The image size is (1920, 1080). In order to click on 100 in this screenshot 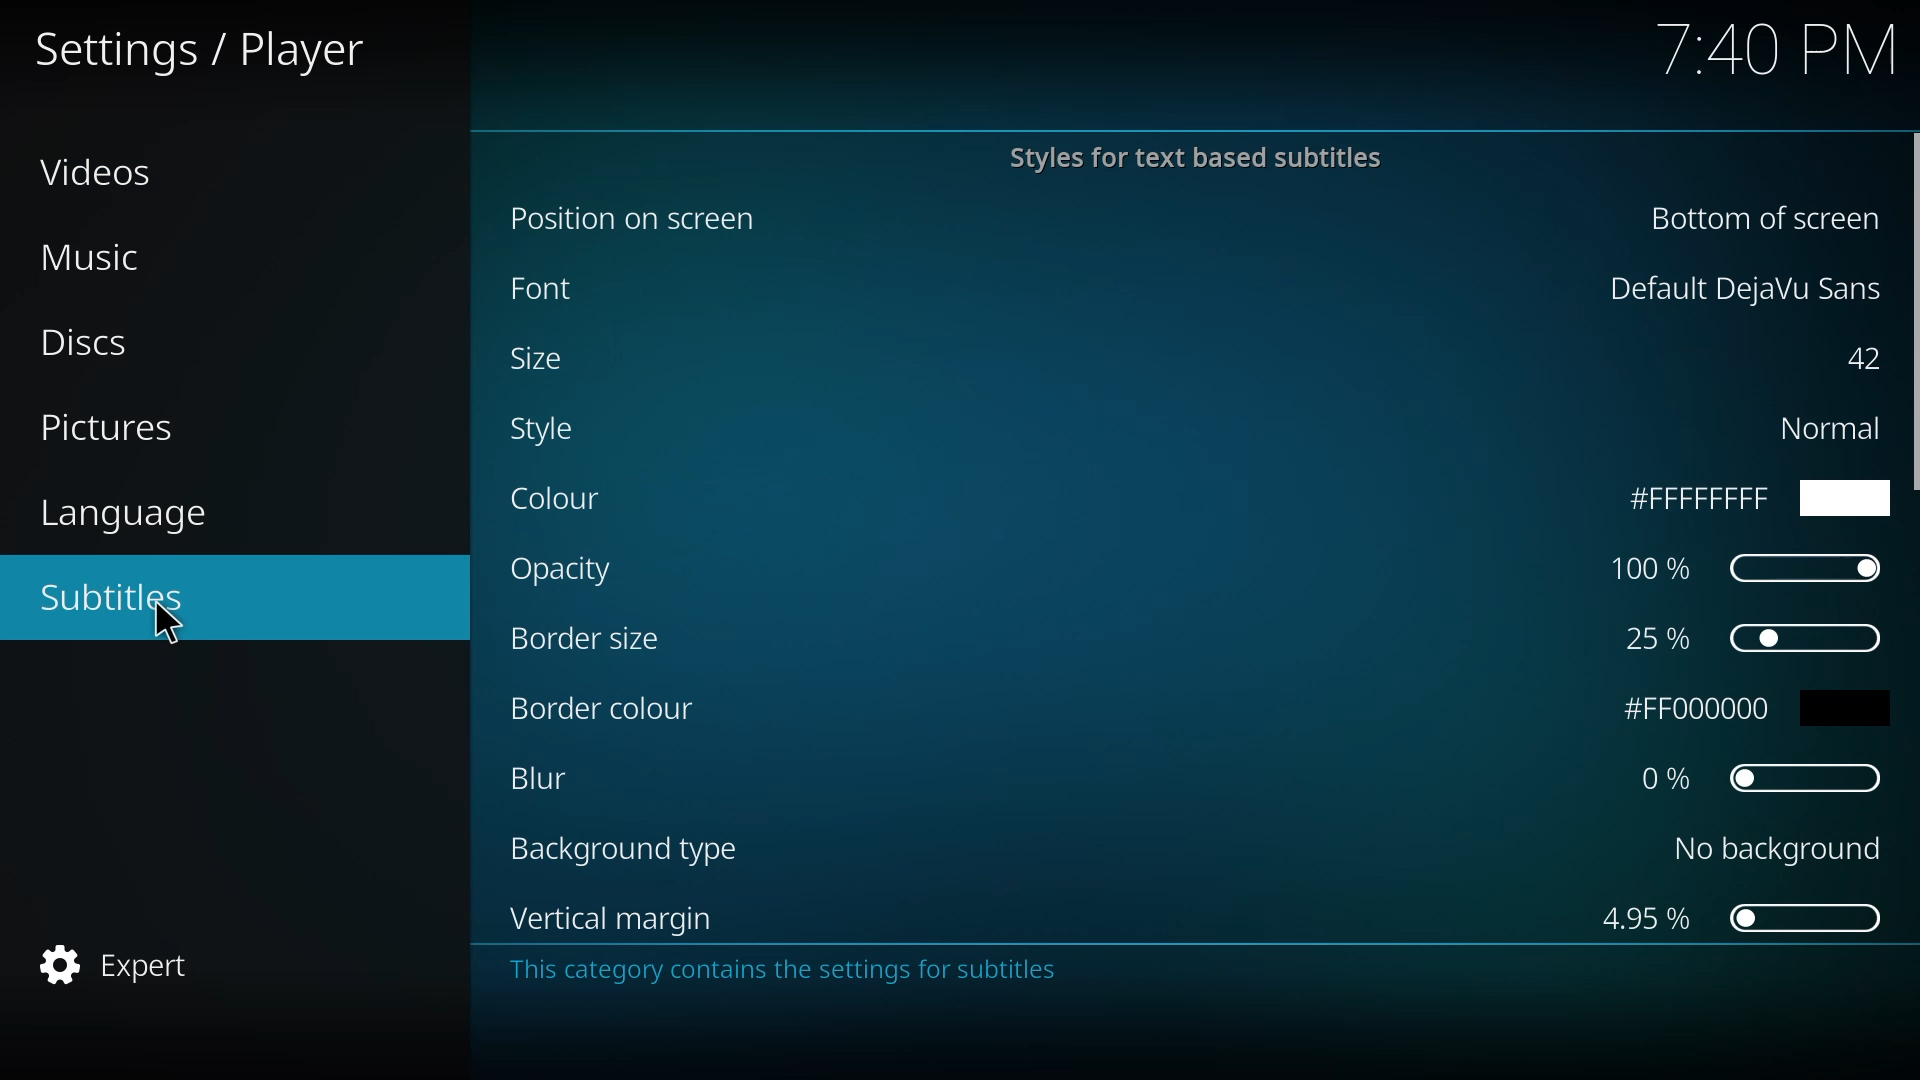, I will do `click(1743, 566)`.